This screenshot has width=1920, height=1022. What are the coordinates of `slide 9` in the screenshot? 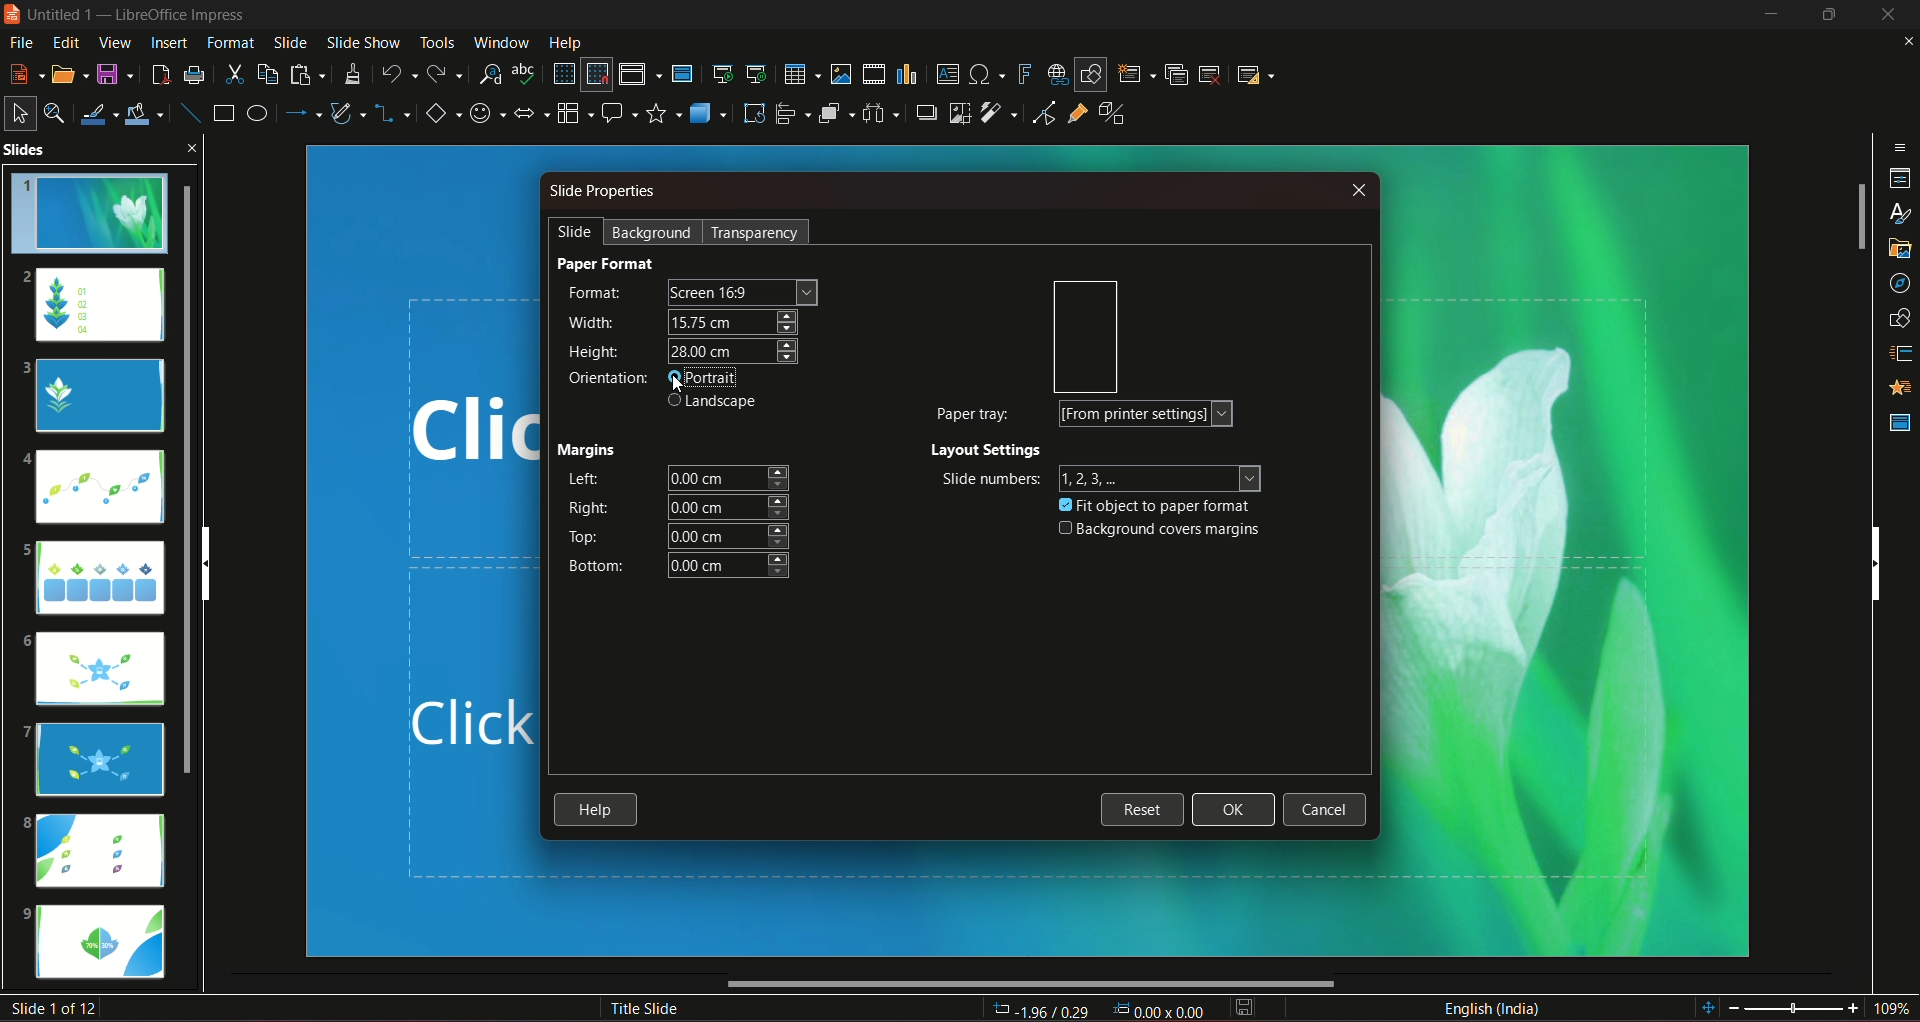 It's located at (105, 944).